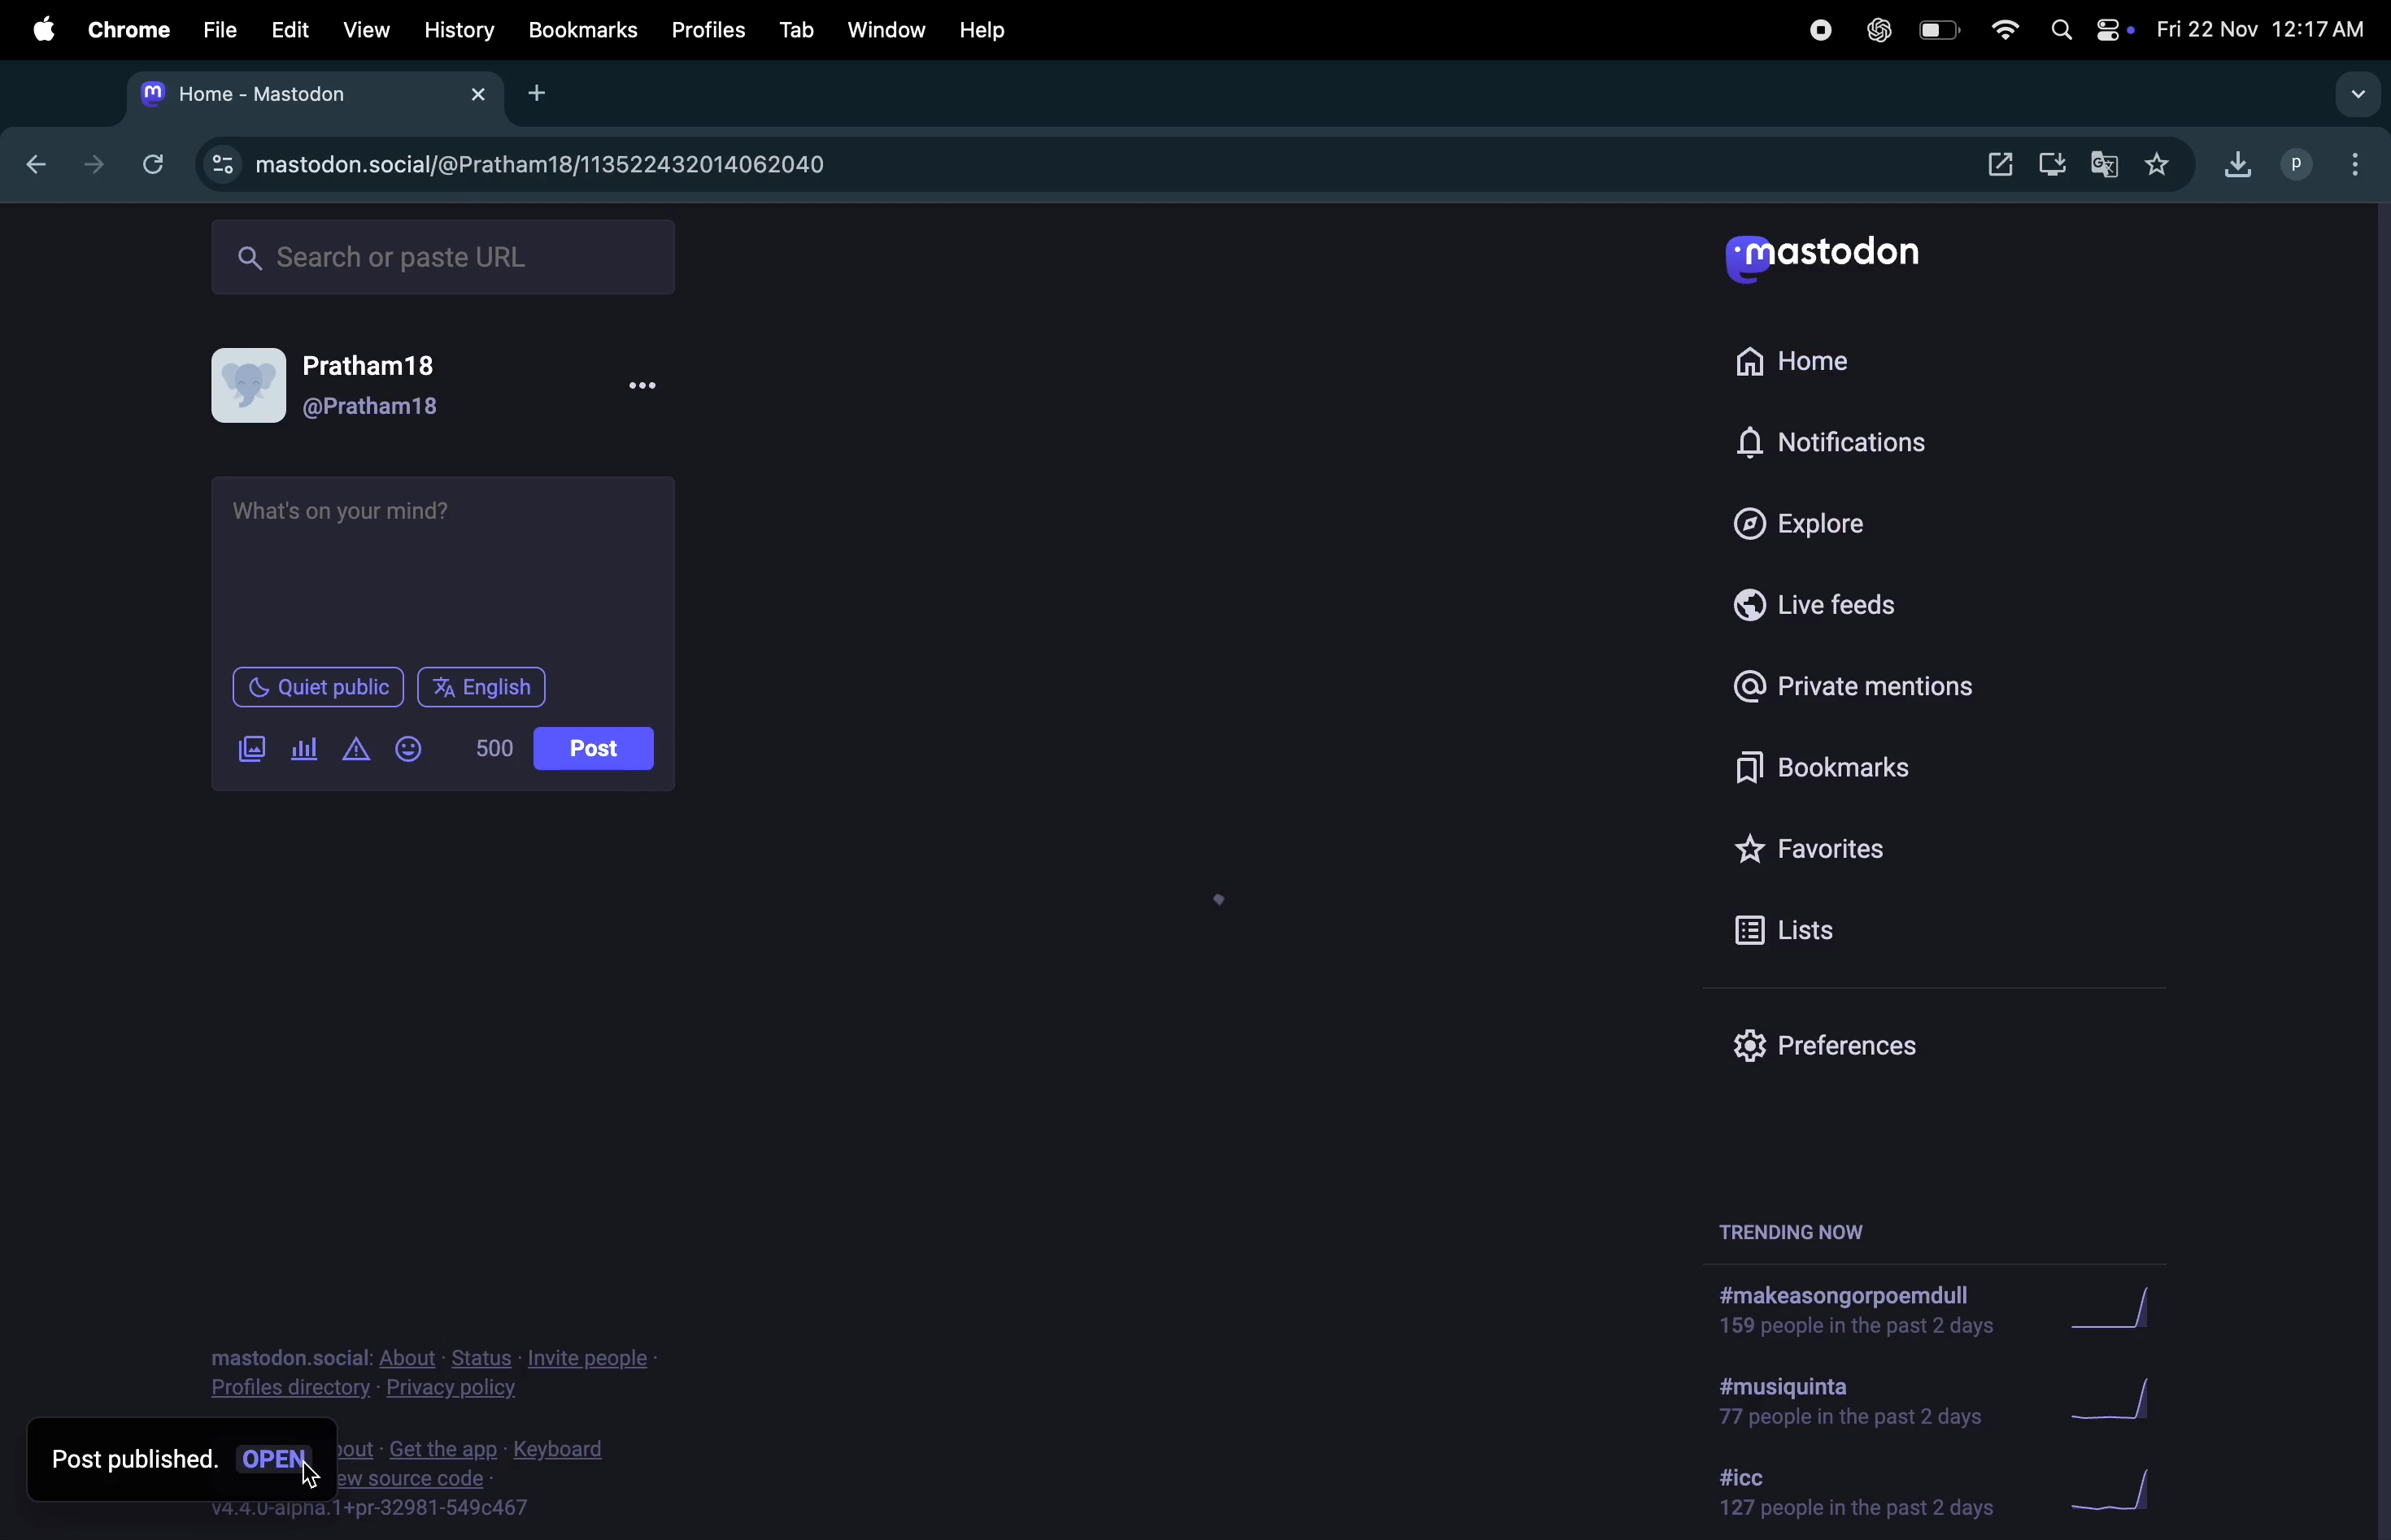 The height and width of the screenshot is (1540, 2391). What do you see at coordinates (128, 26) in the screenshot?
I see `chrome` at bounding box center [128, 26].